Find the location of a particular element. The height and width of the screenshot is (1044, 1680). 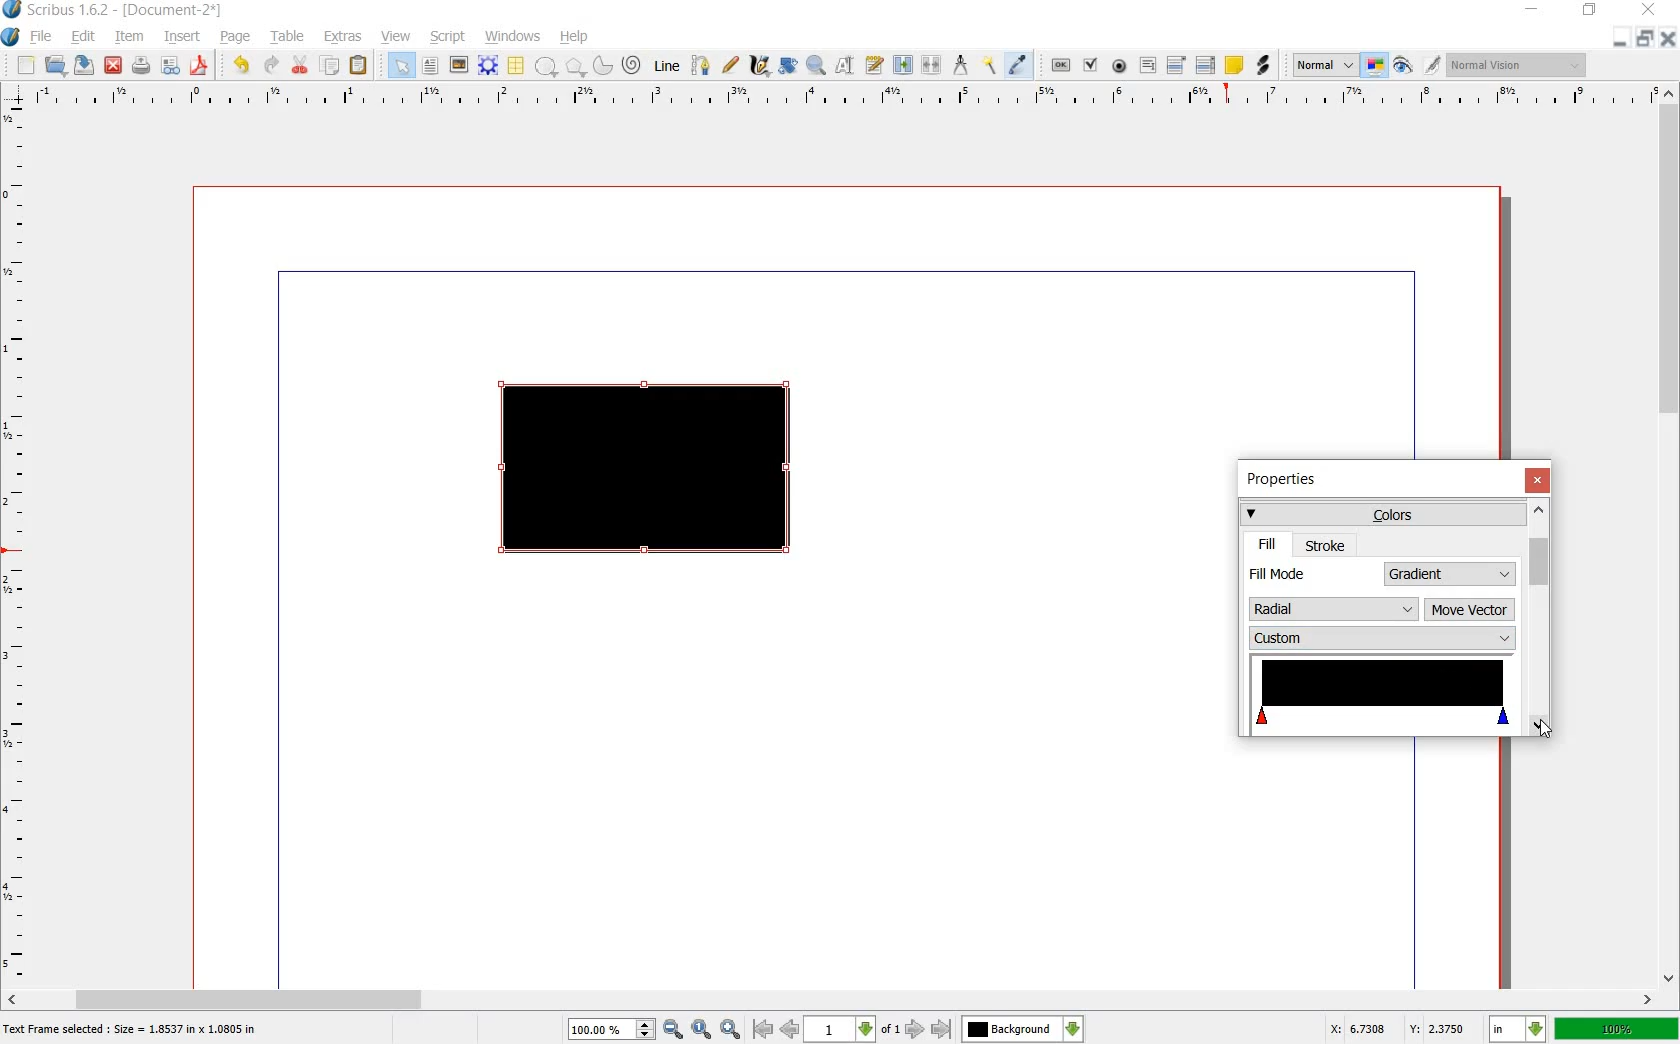

of 1 is located at coordinates (889, 1031).